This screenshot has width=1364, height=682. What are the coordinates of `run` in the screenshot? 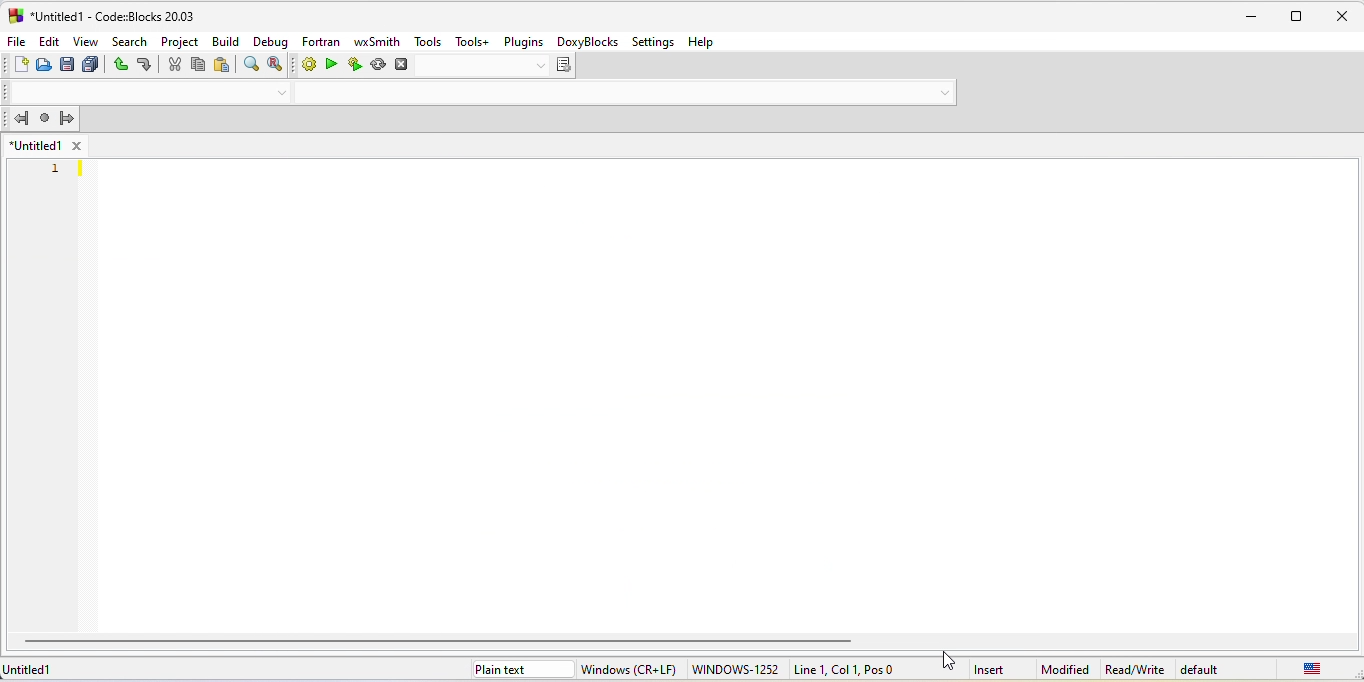 It's located at (331, 63).